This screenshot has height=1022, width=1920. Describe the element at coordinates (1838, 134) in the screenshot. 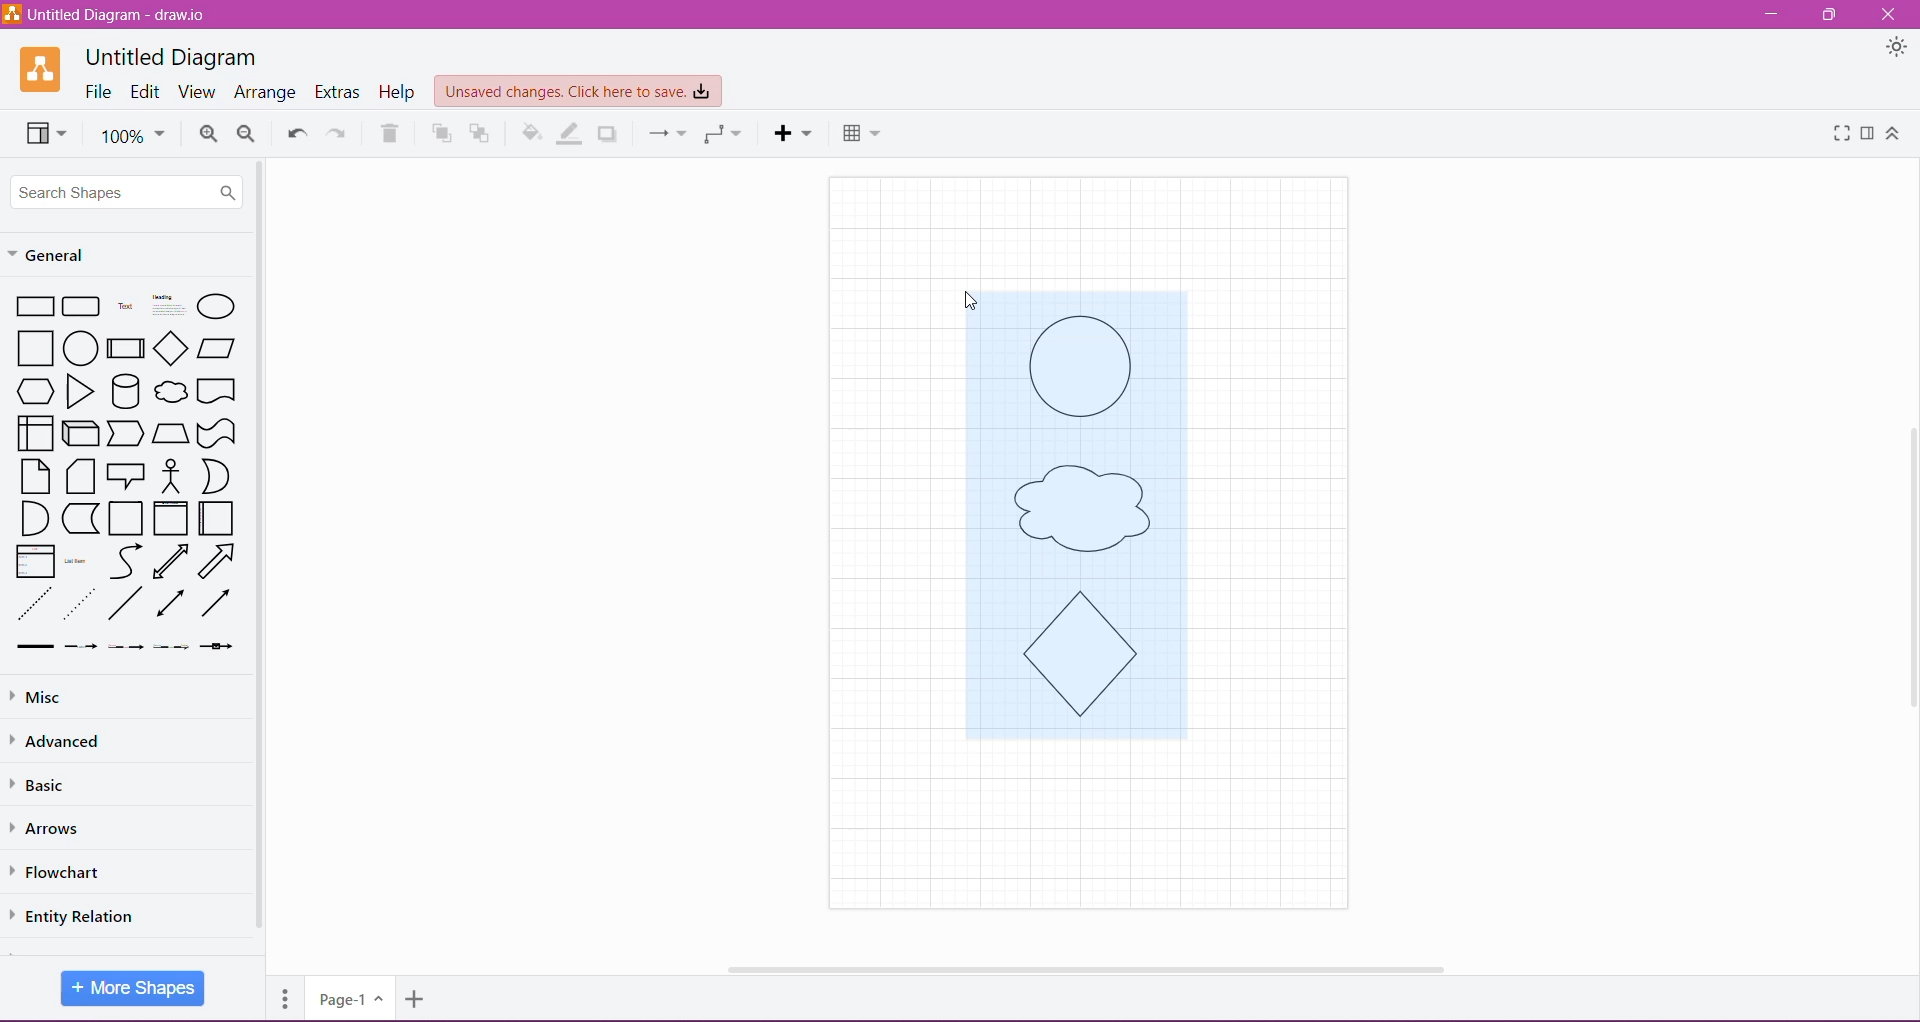

I see `Fullscreen` at that location.